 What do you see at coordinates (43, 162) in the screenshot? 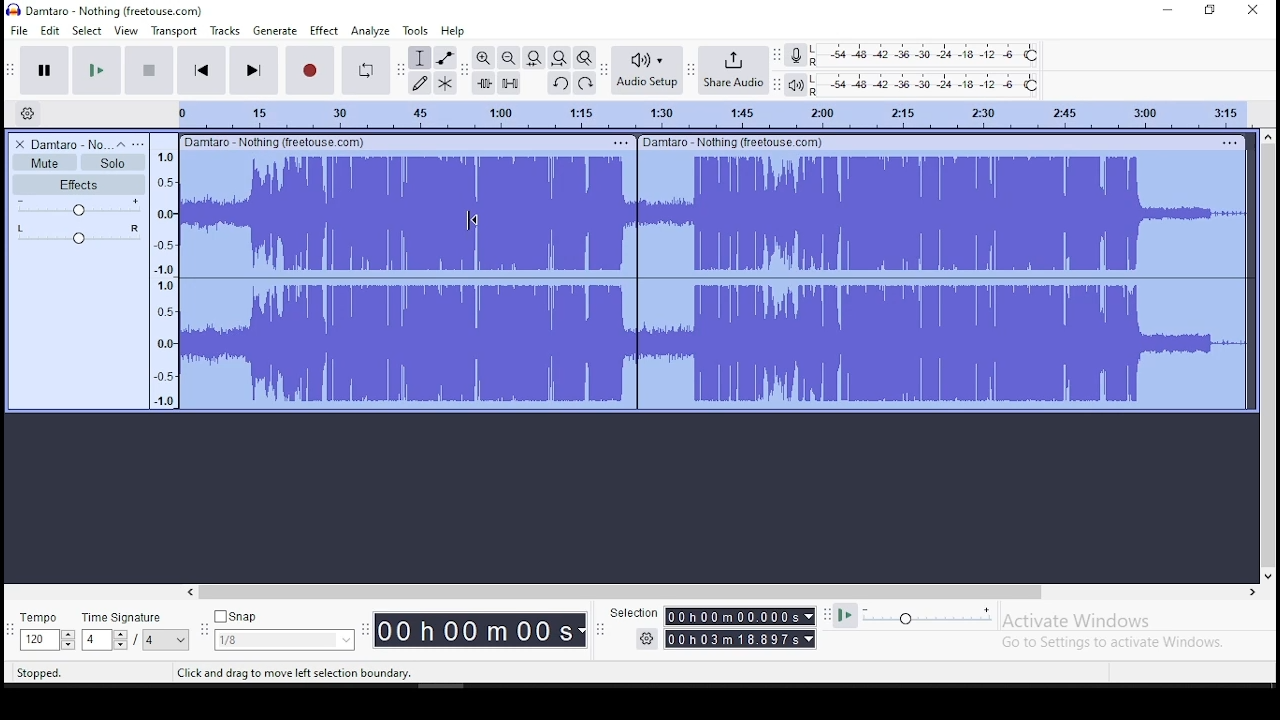
I see `mute` at bounding box center [43, 162].